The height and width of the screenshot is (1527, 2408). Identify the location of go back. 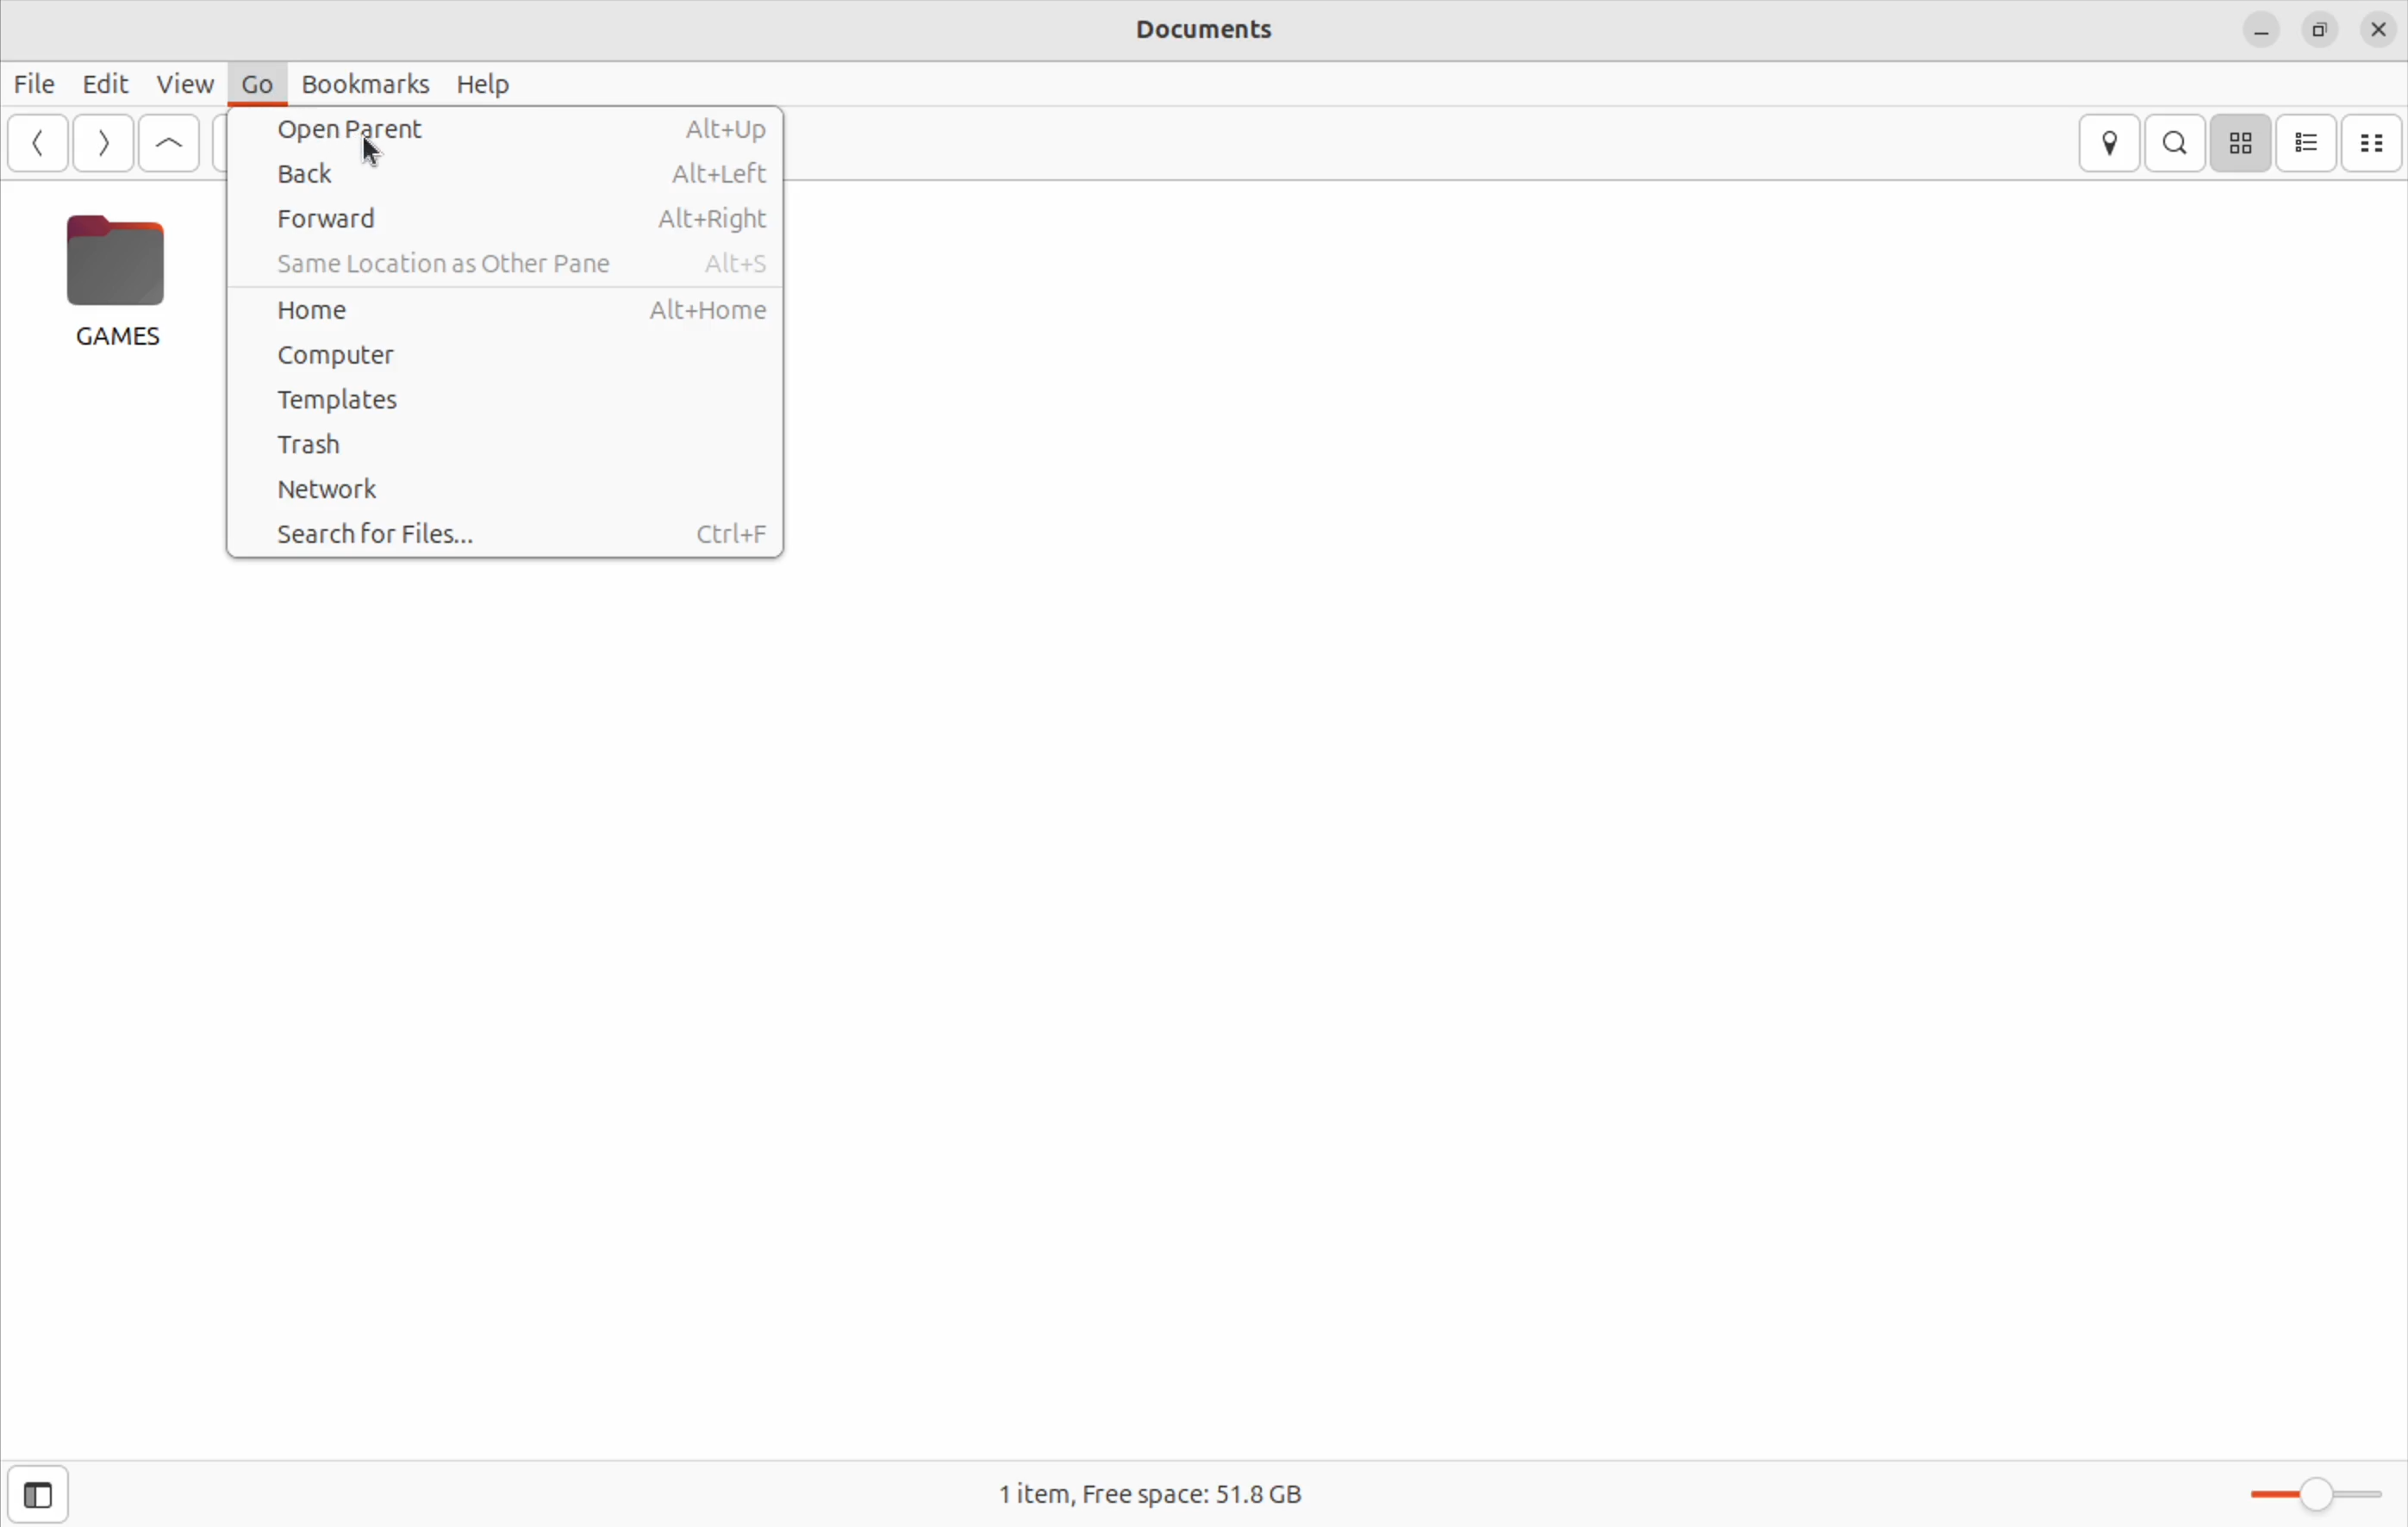
(40, 143).